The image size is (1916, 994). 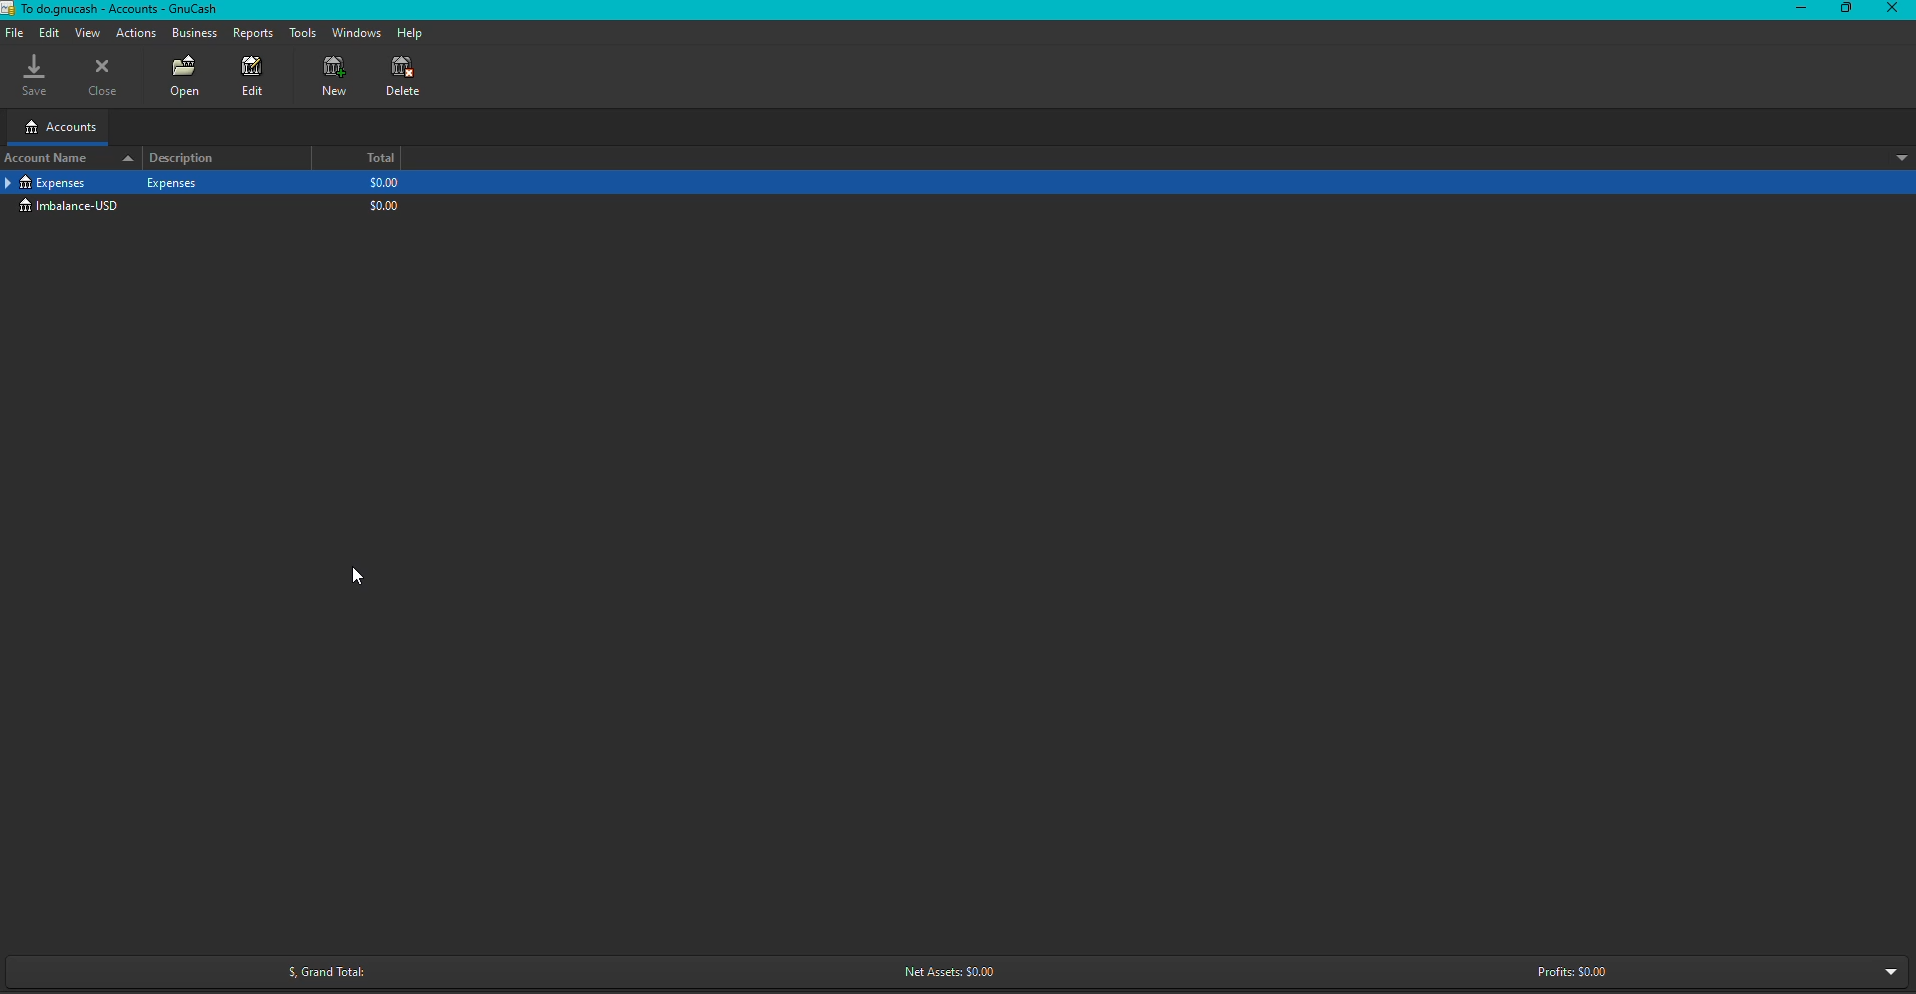 I want to click on Navigation, so click(x=14, y=33).